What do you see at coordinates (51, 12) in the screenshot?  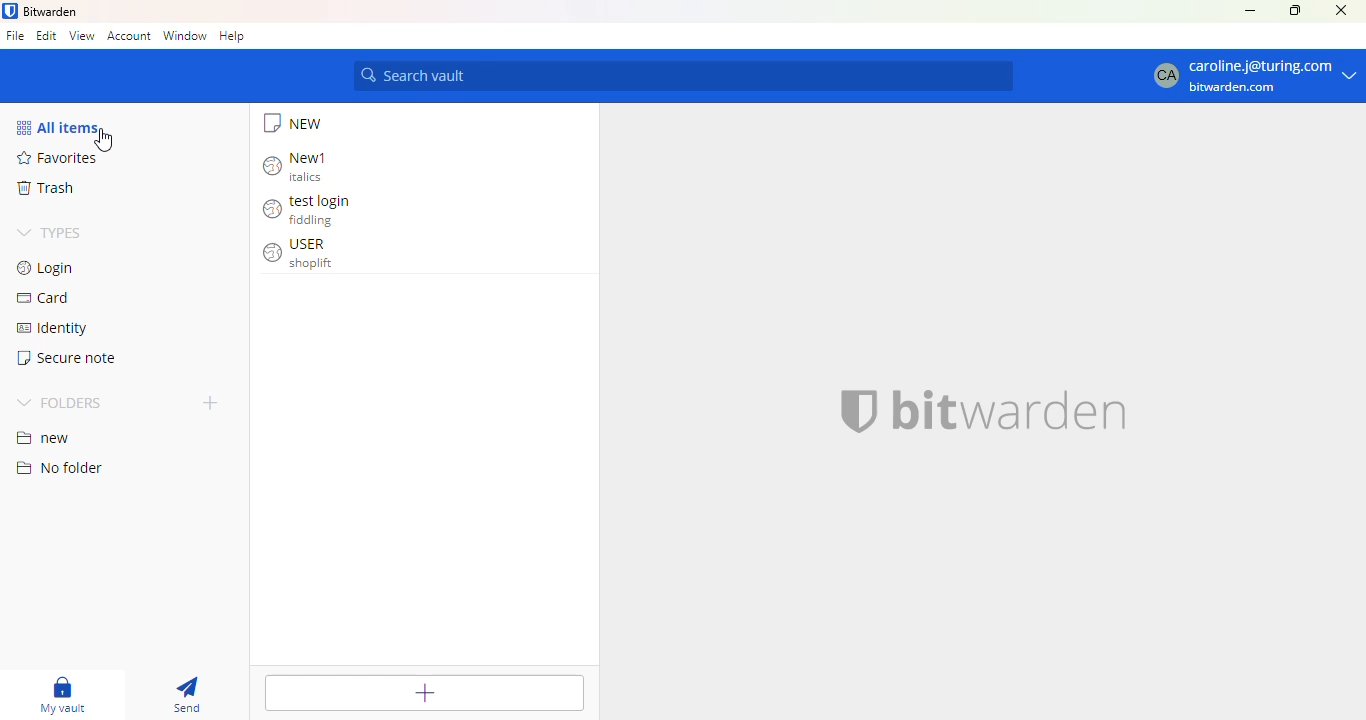 I see `bitwarden` at bounding box center [51, 12].